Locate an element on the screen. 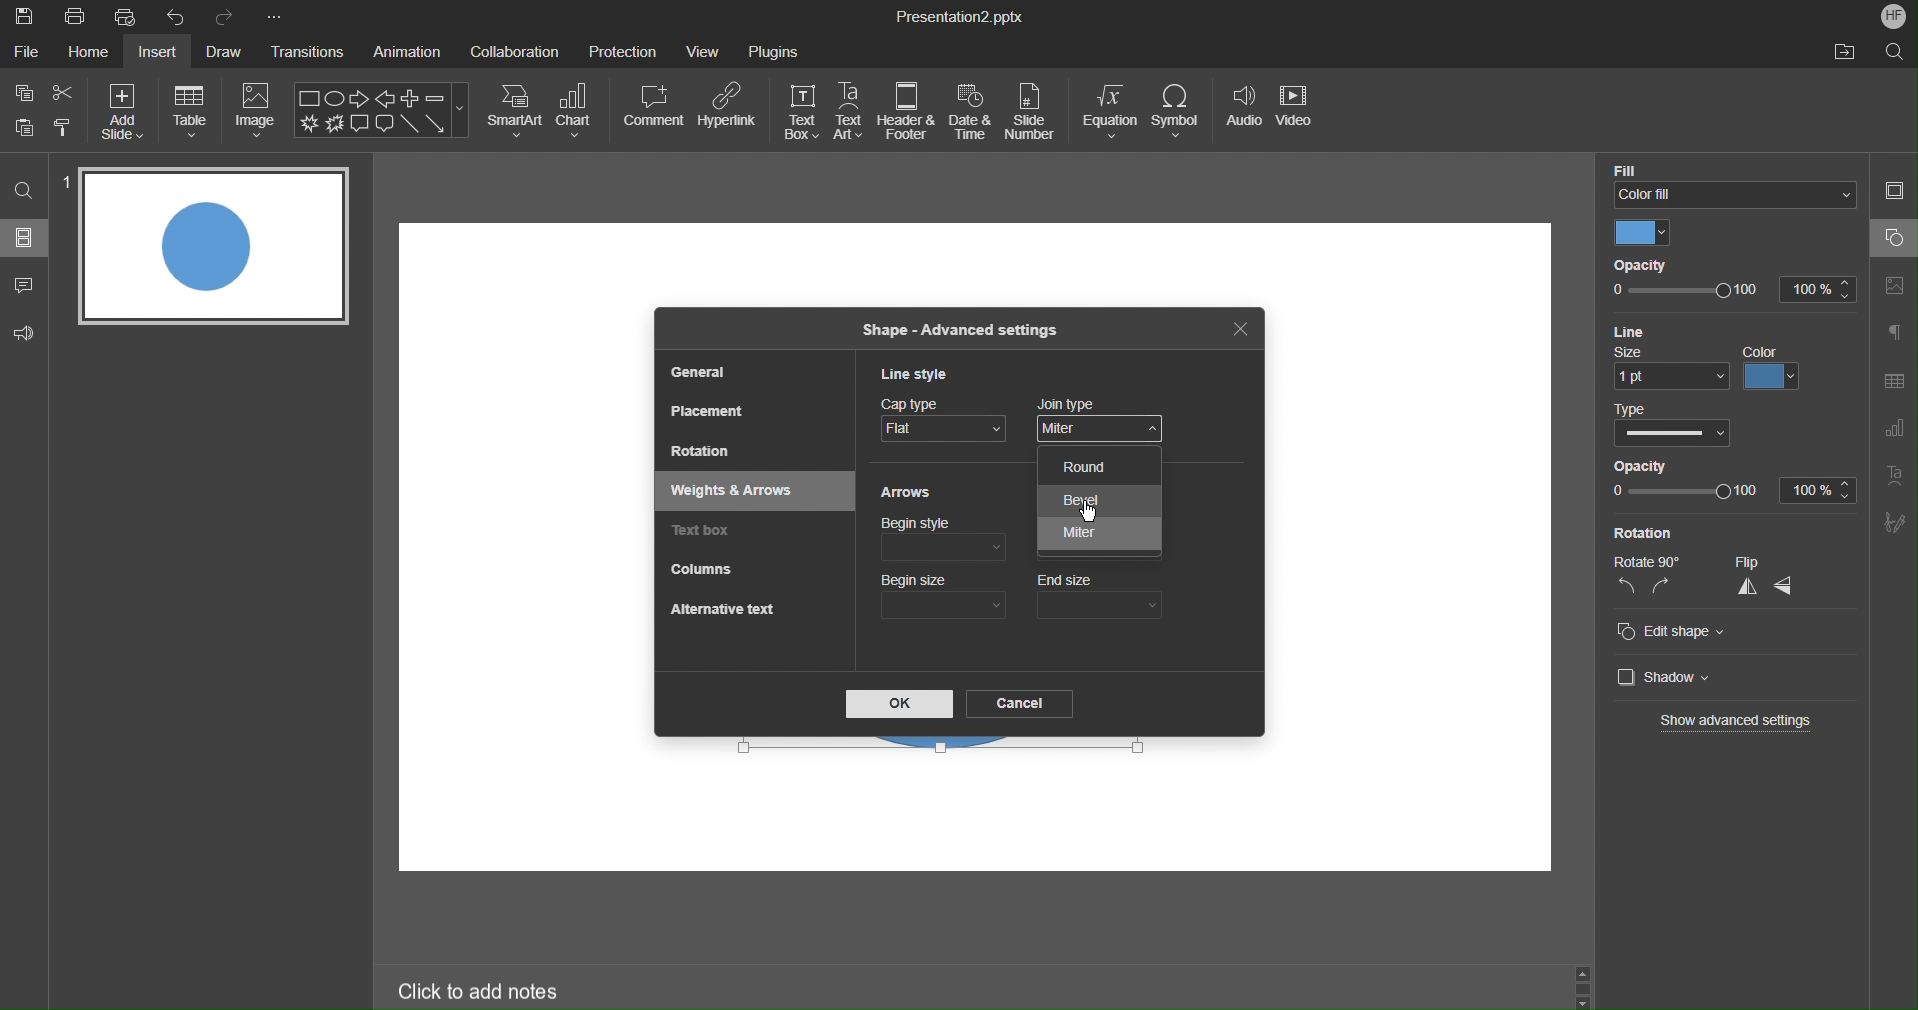  Header & Footer is located at coordinates (907, 112).